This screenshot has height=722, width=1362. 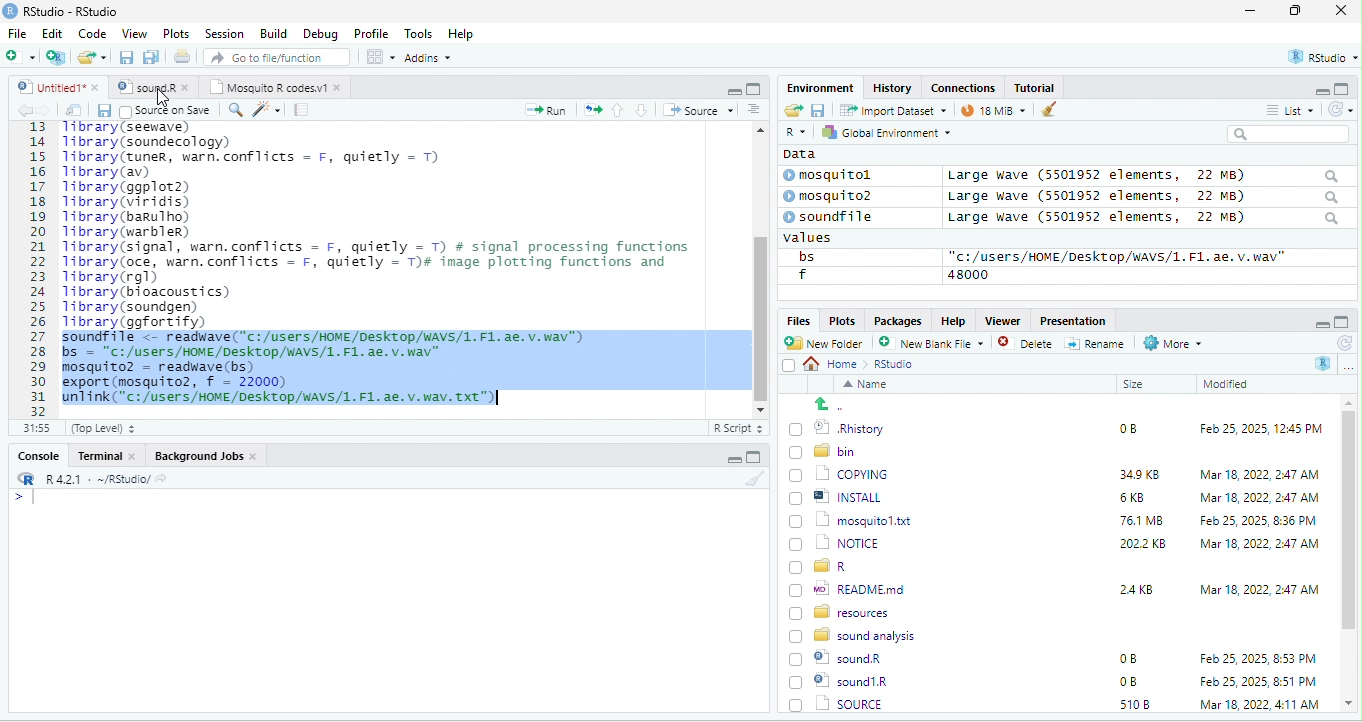 What do you see at coordinates (1127, 659) in the screenshot?
I see `0B` at bounding box center [1127, 659].